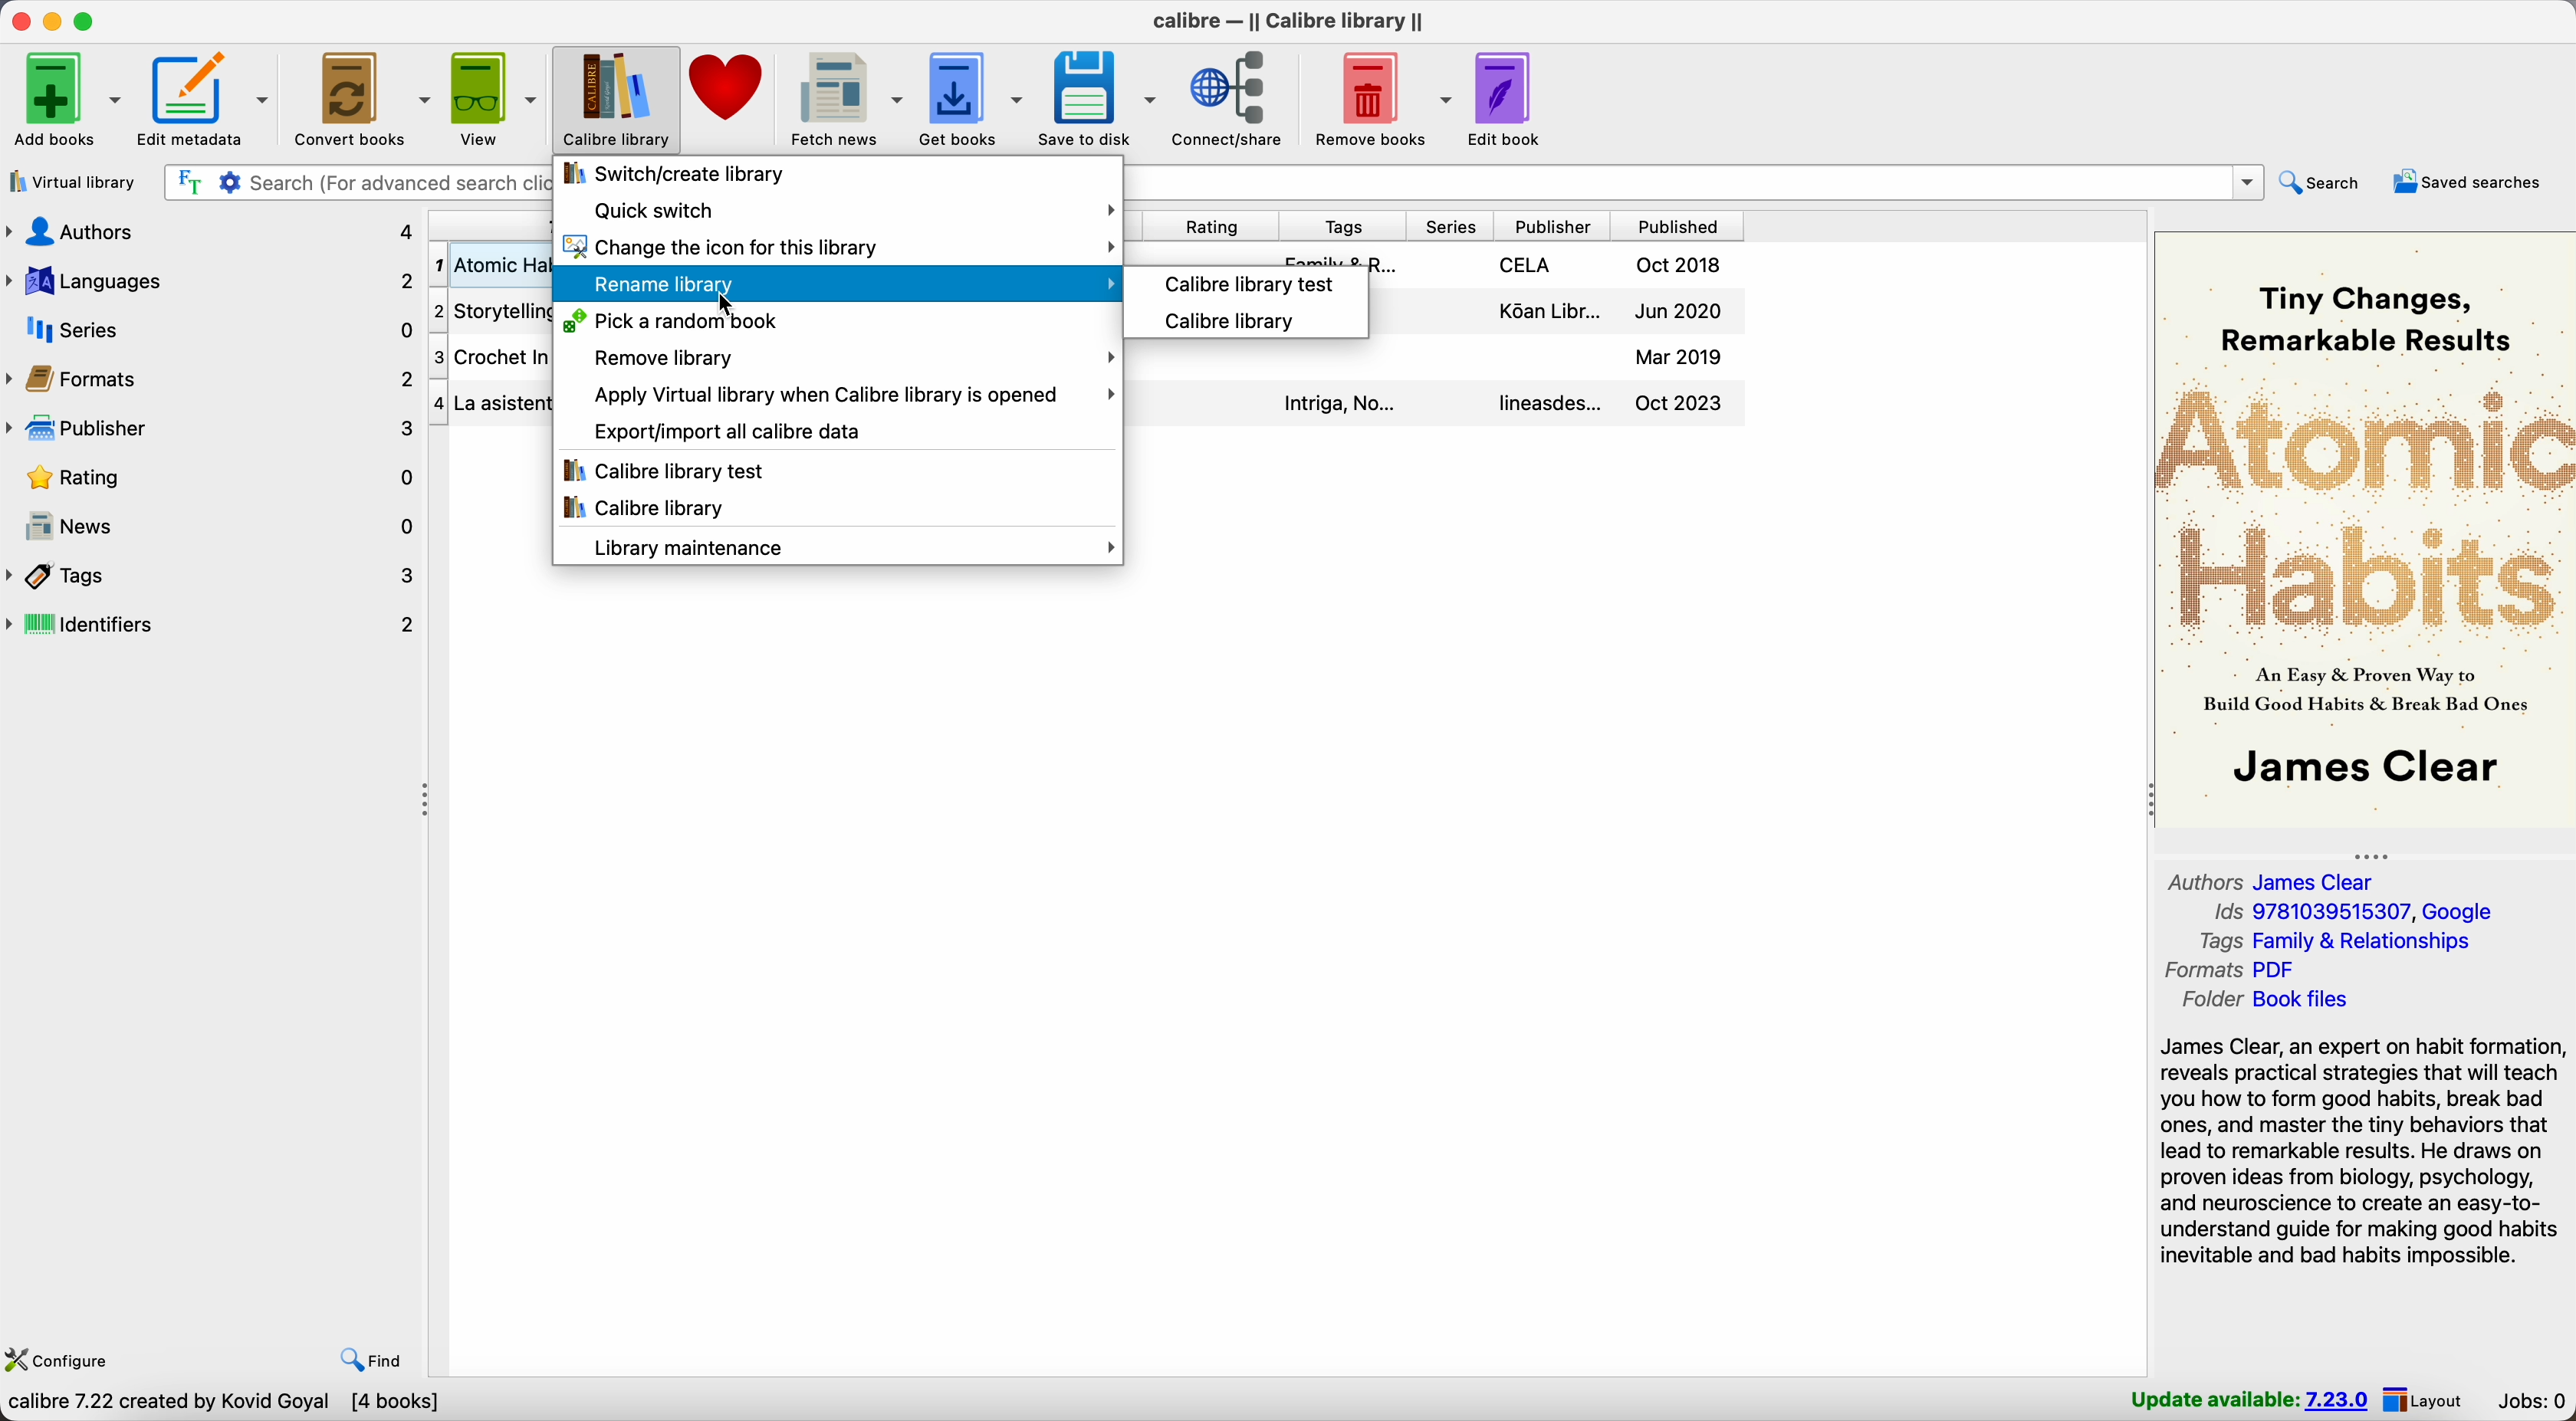 This screenshot has width=2576, height=1421. I want to click on saved searches, so click(2468, 183).